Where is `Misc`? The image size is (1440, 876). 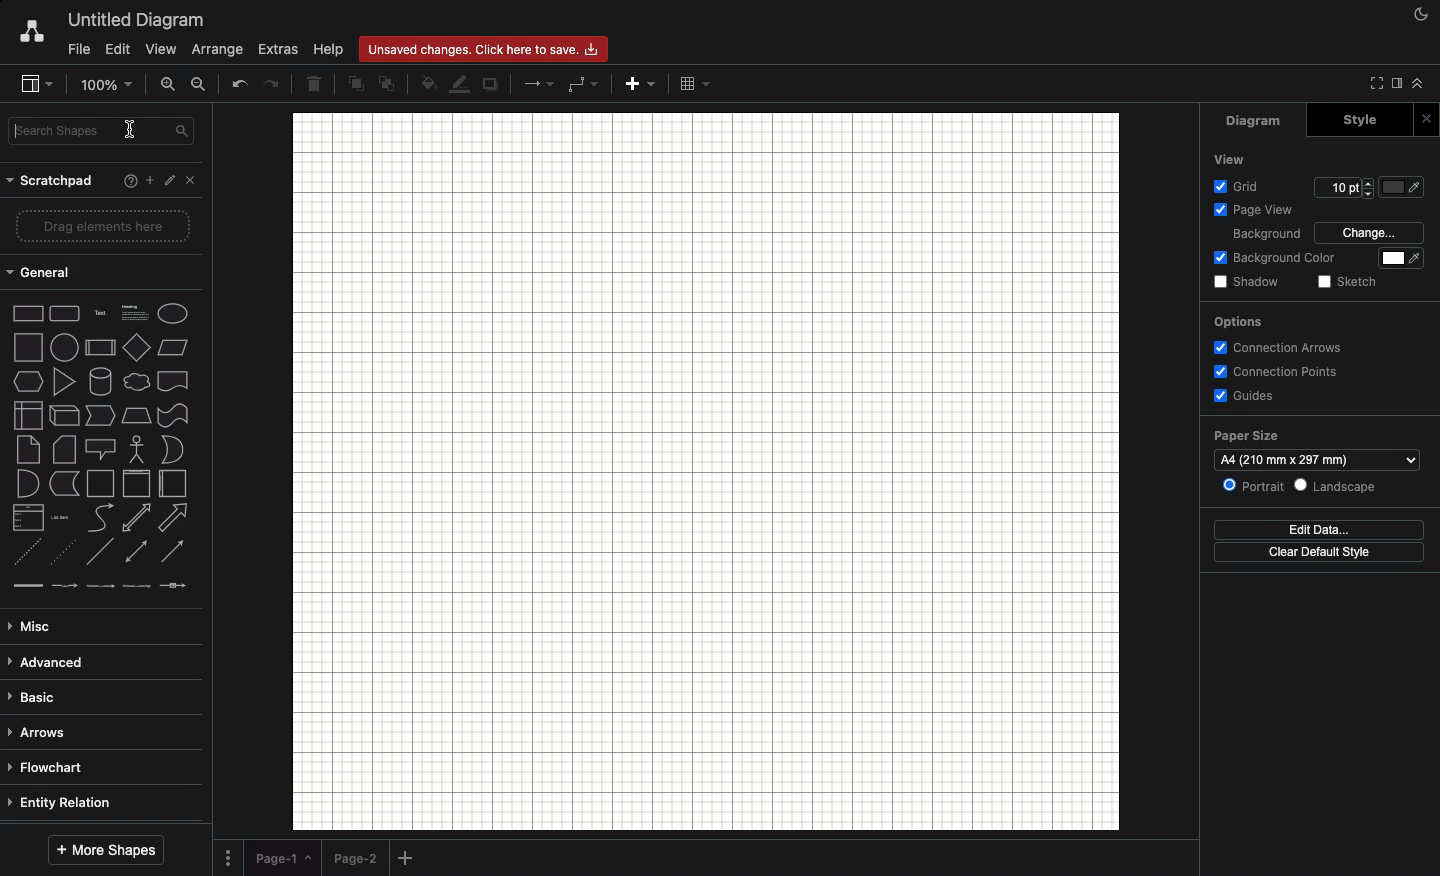 Misc is located at coordinates (35, 628).